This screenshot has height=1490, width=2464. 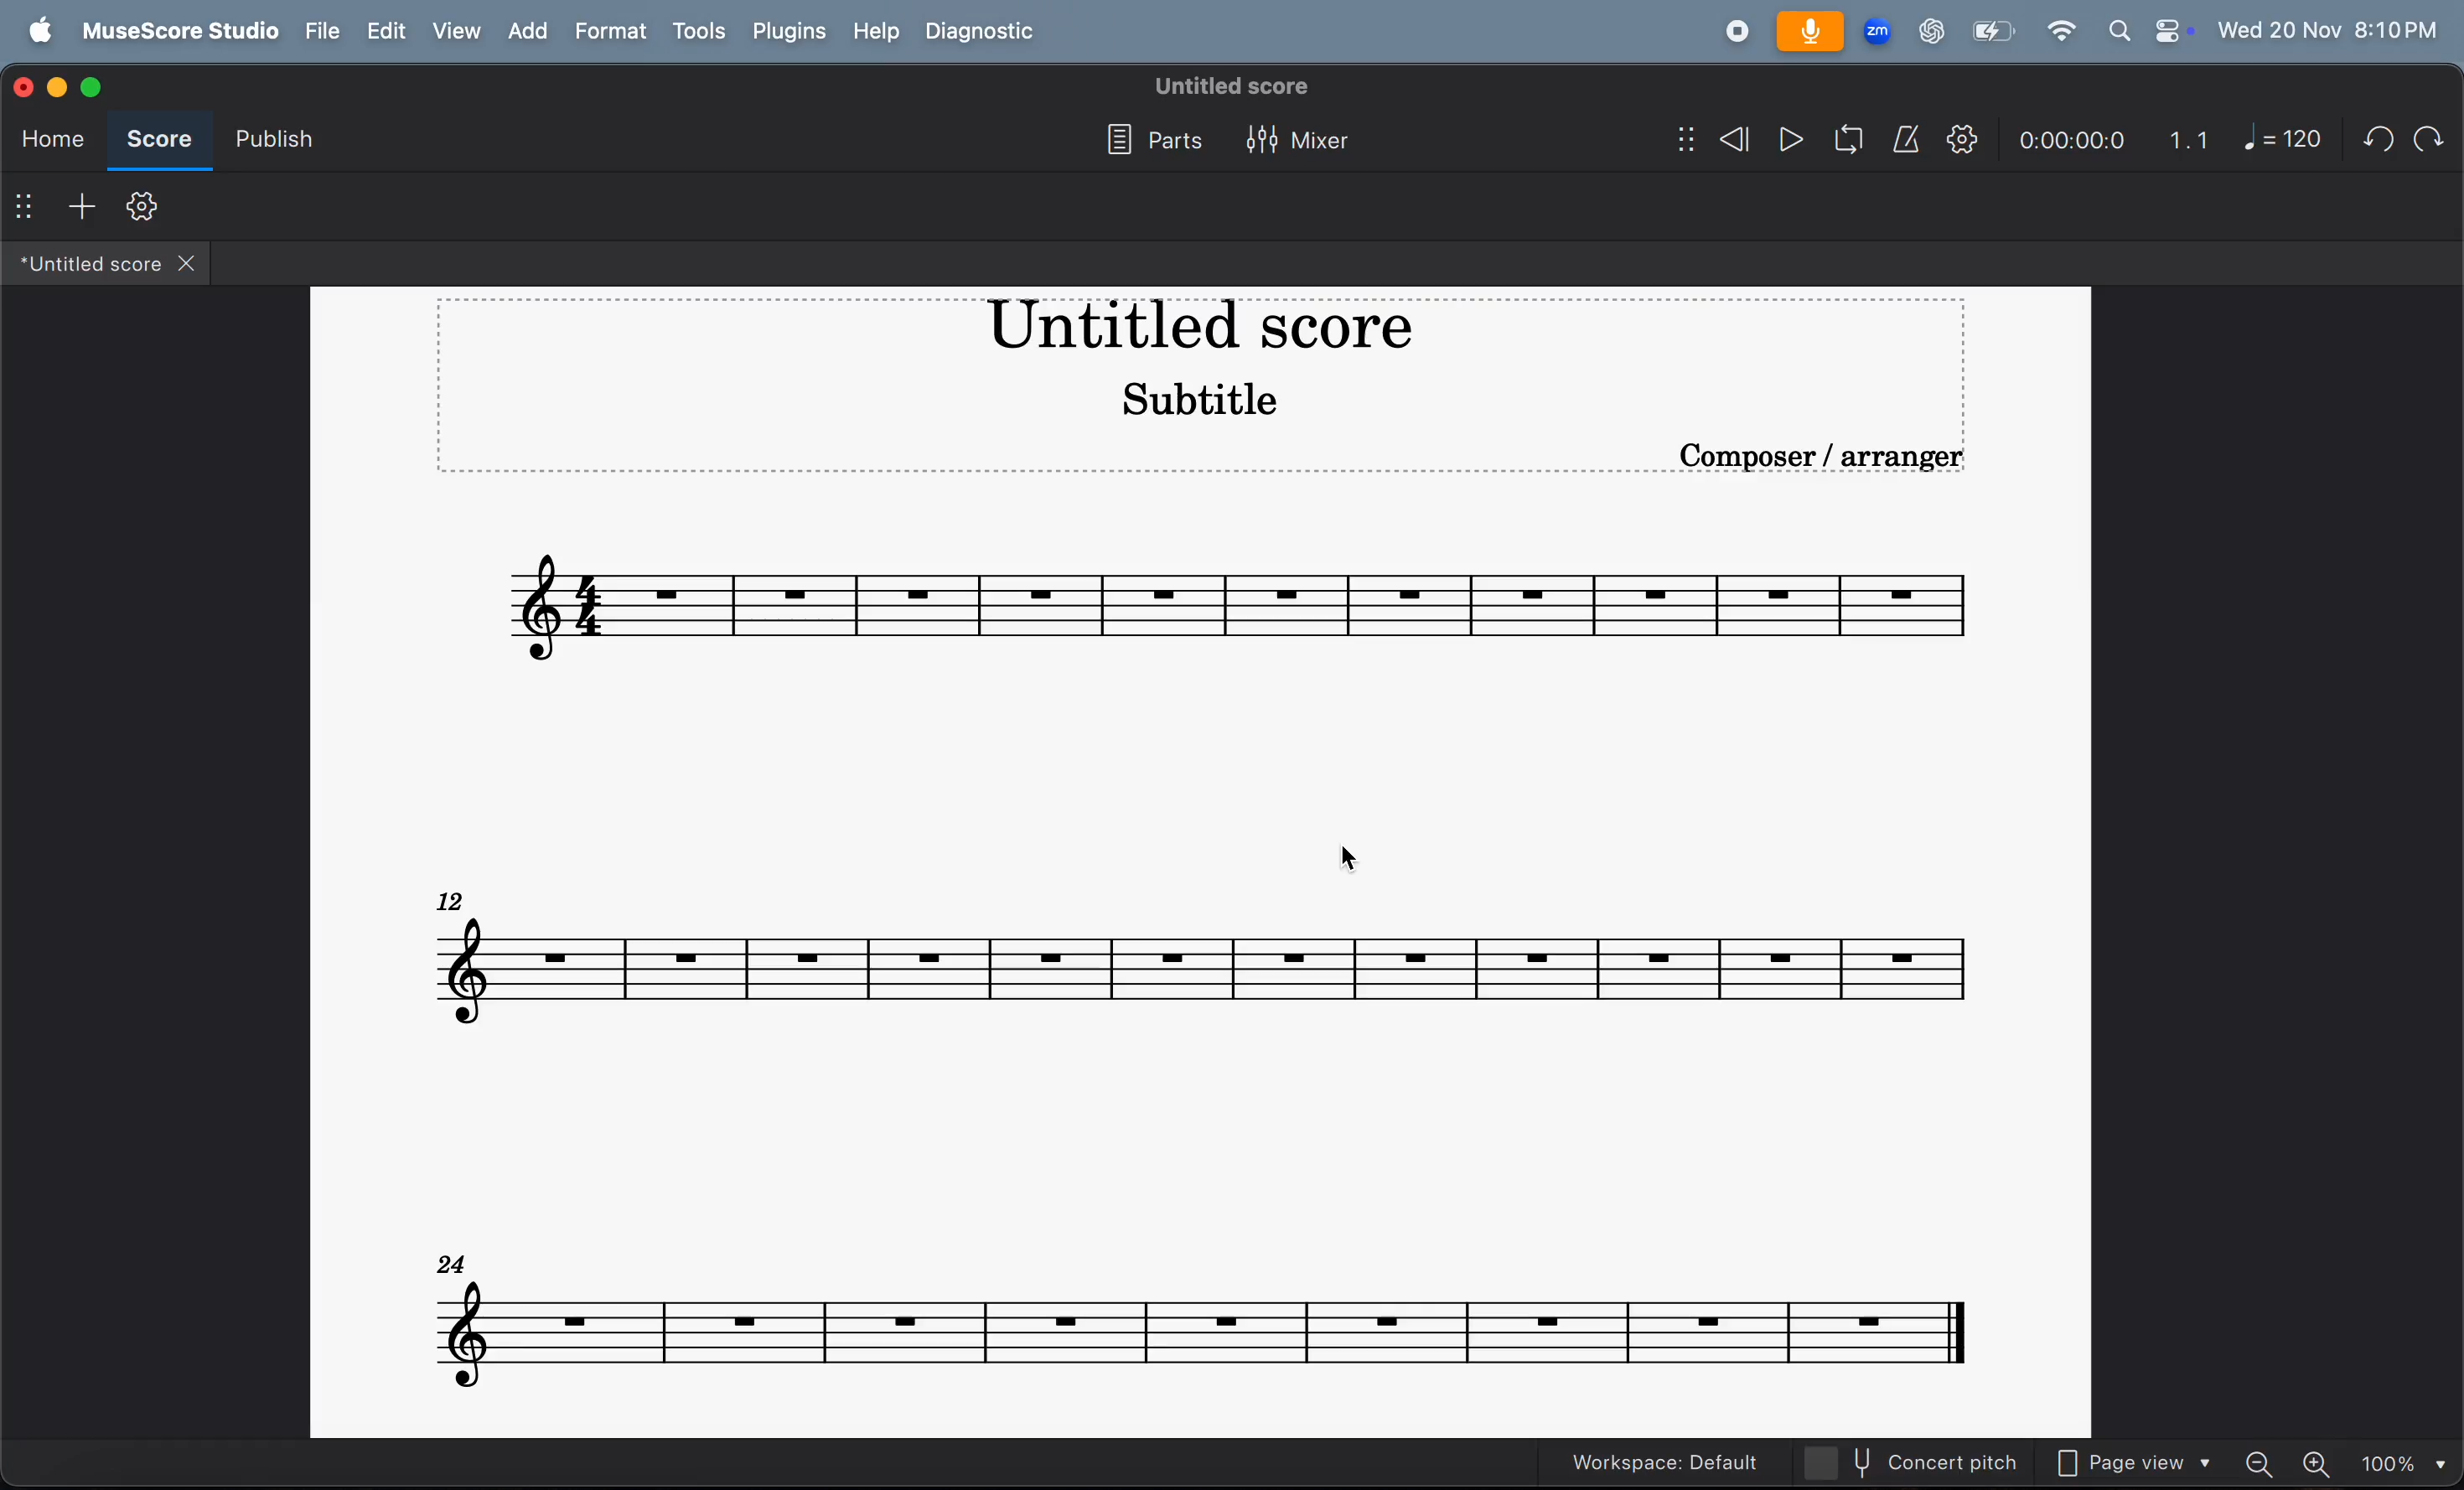 I want to click on redo, so click(x=2424, y=135).